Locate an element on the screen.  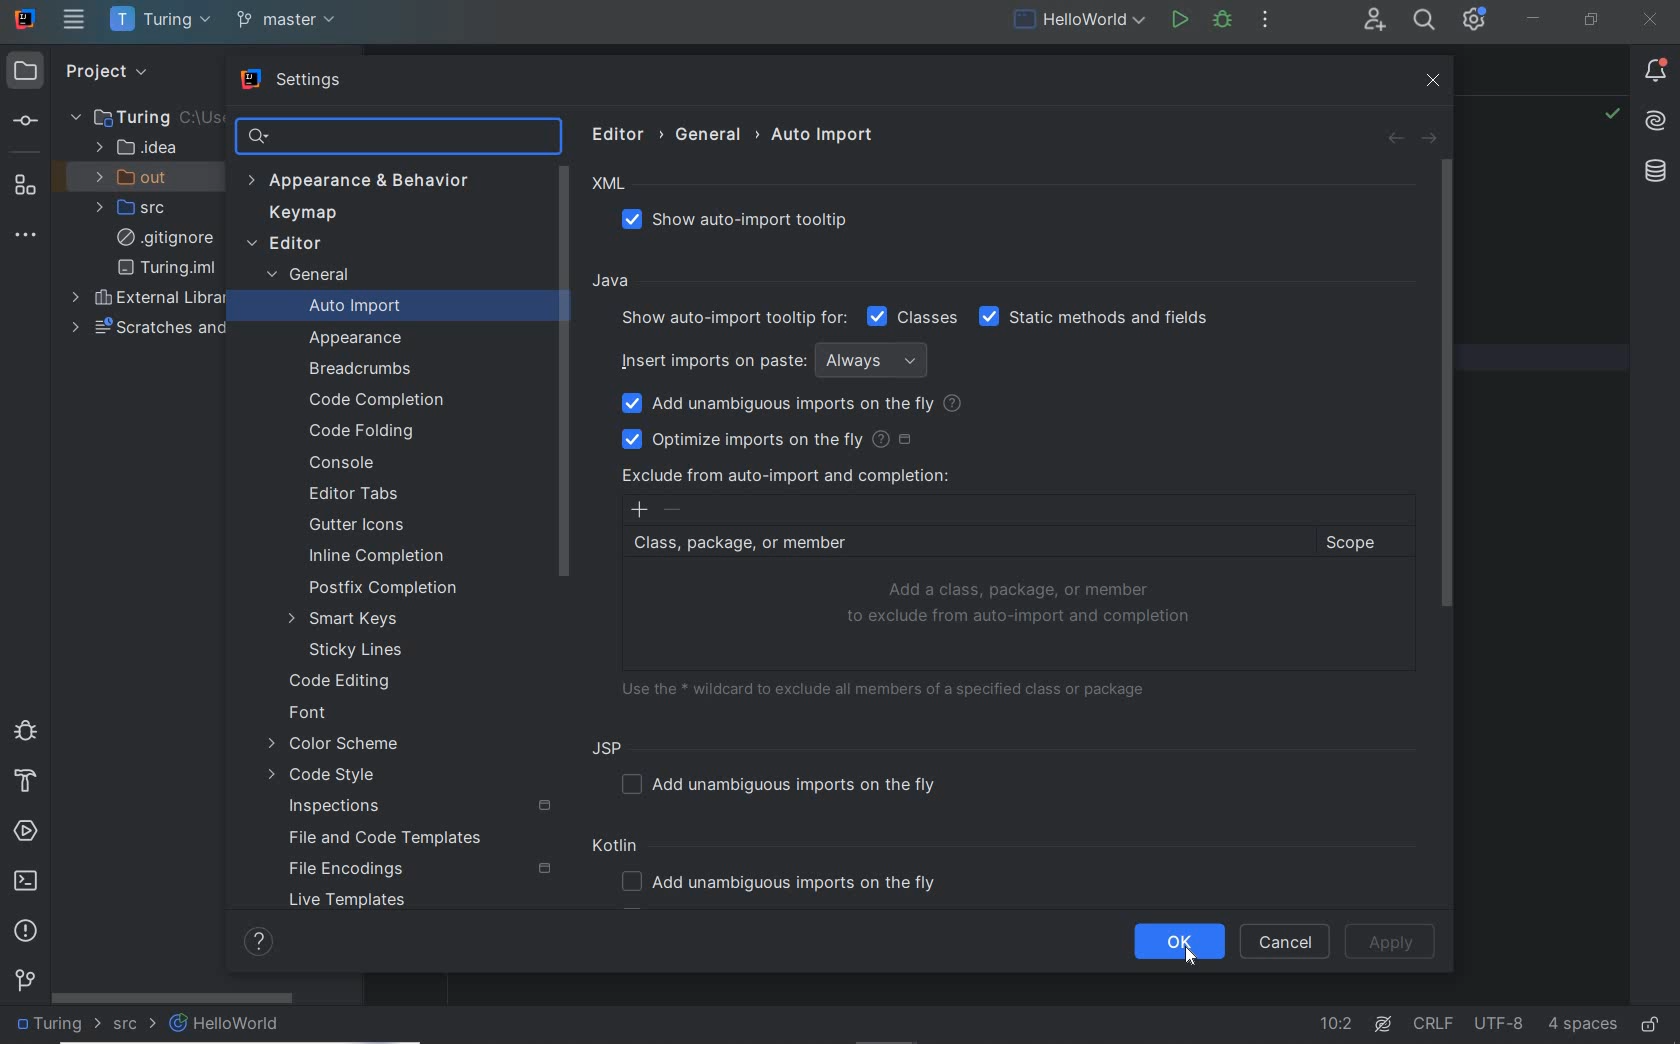
Git is located at coordinates (26, 984).